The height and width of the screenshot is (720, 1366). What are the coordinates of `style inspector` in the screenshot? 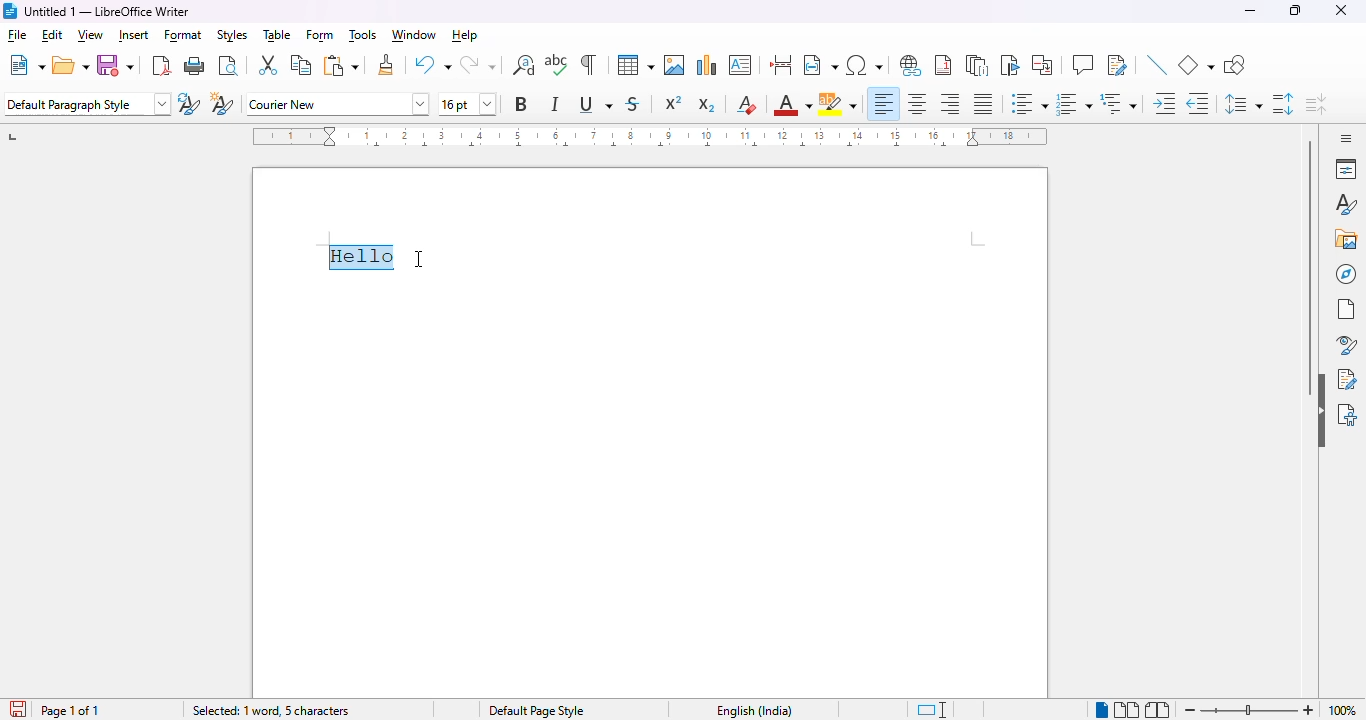 It's located at (1345, 345).